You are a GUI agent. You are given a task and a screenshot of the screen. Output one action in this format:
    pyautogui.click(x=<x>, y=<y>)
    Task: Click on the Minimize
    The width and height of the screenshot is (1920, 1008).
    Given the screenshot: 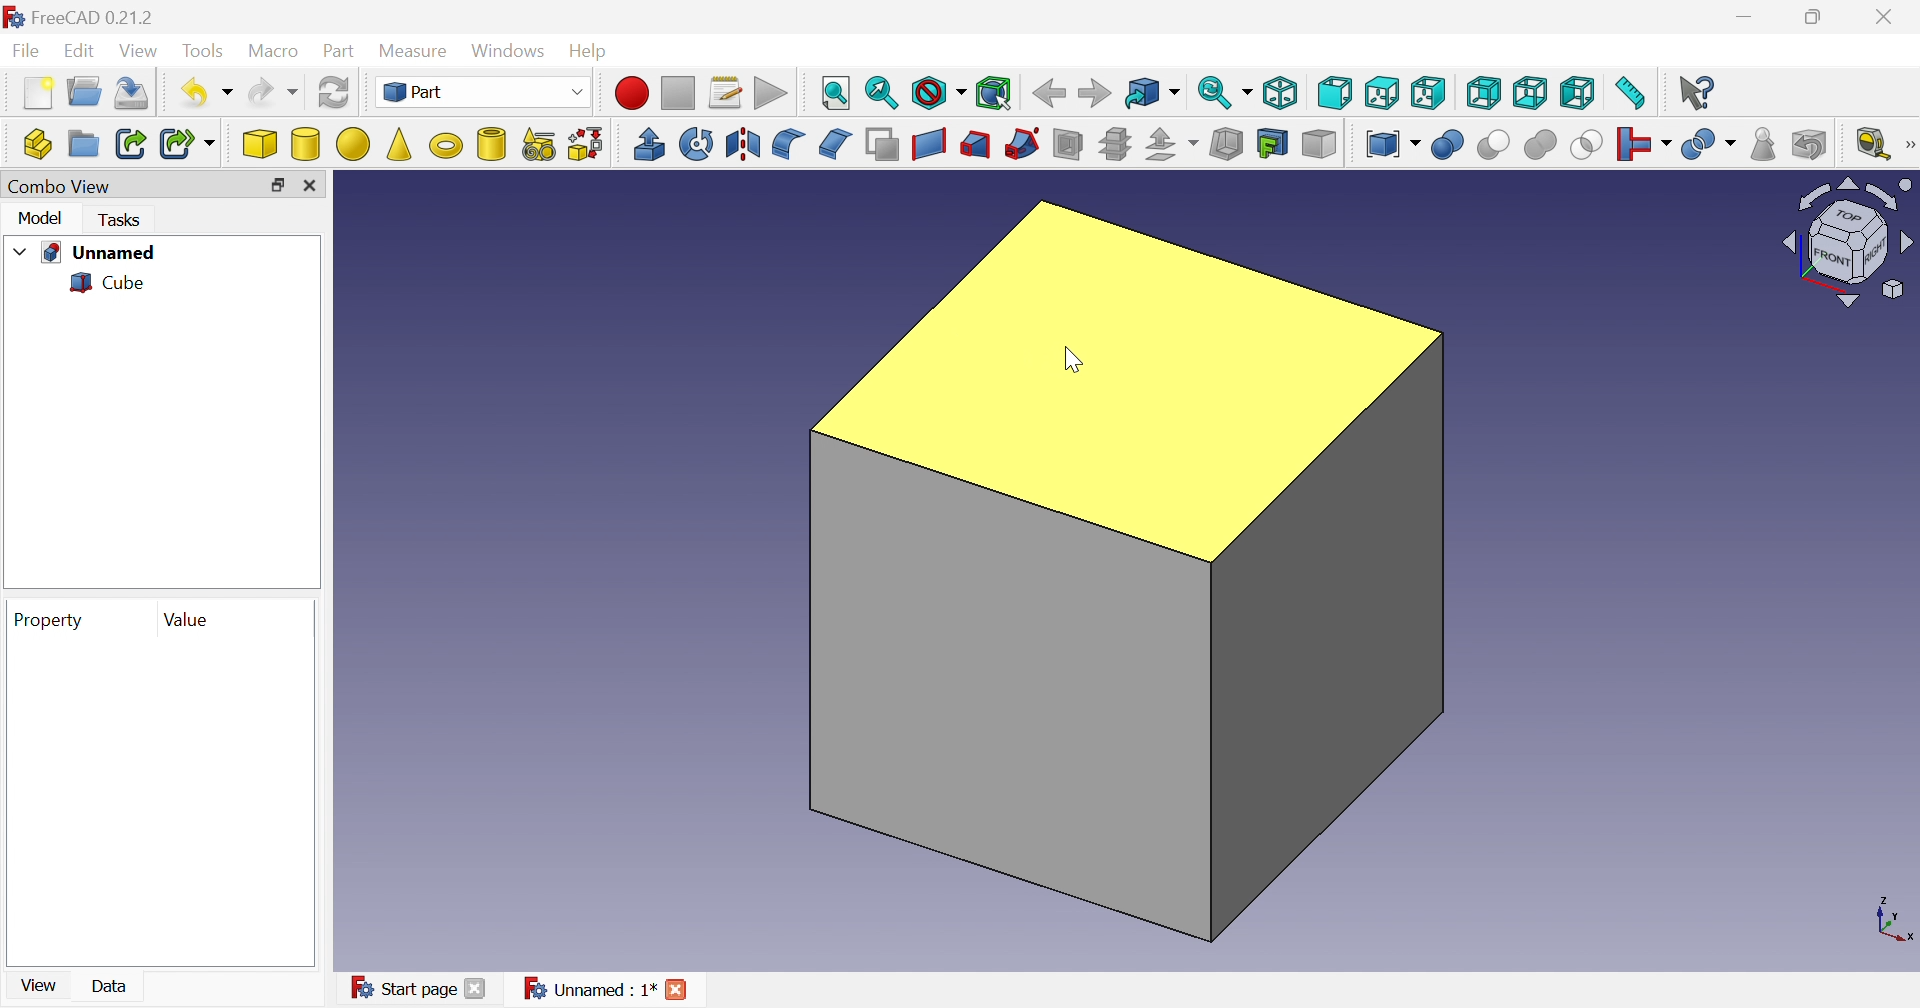 What is the action you would take?
    pyautogui.click(x=1744, y=17)
    